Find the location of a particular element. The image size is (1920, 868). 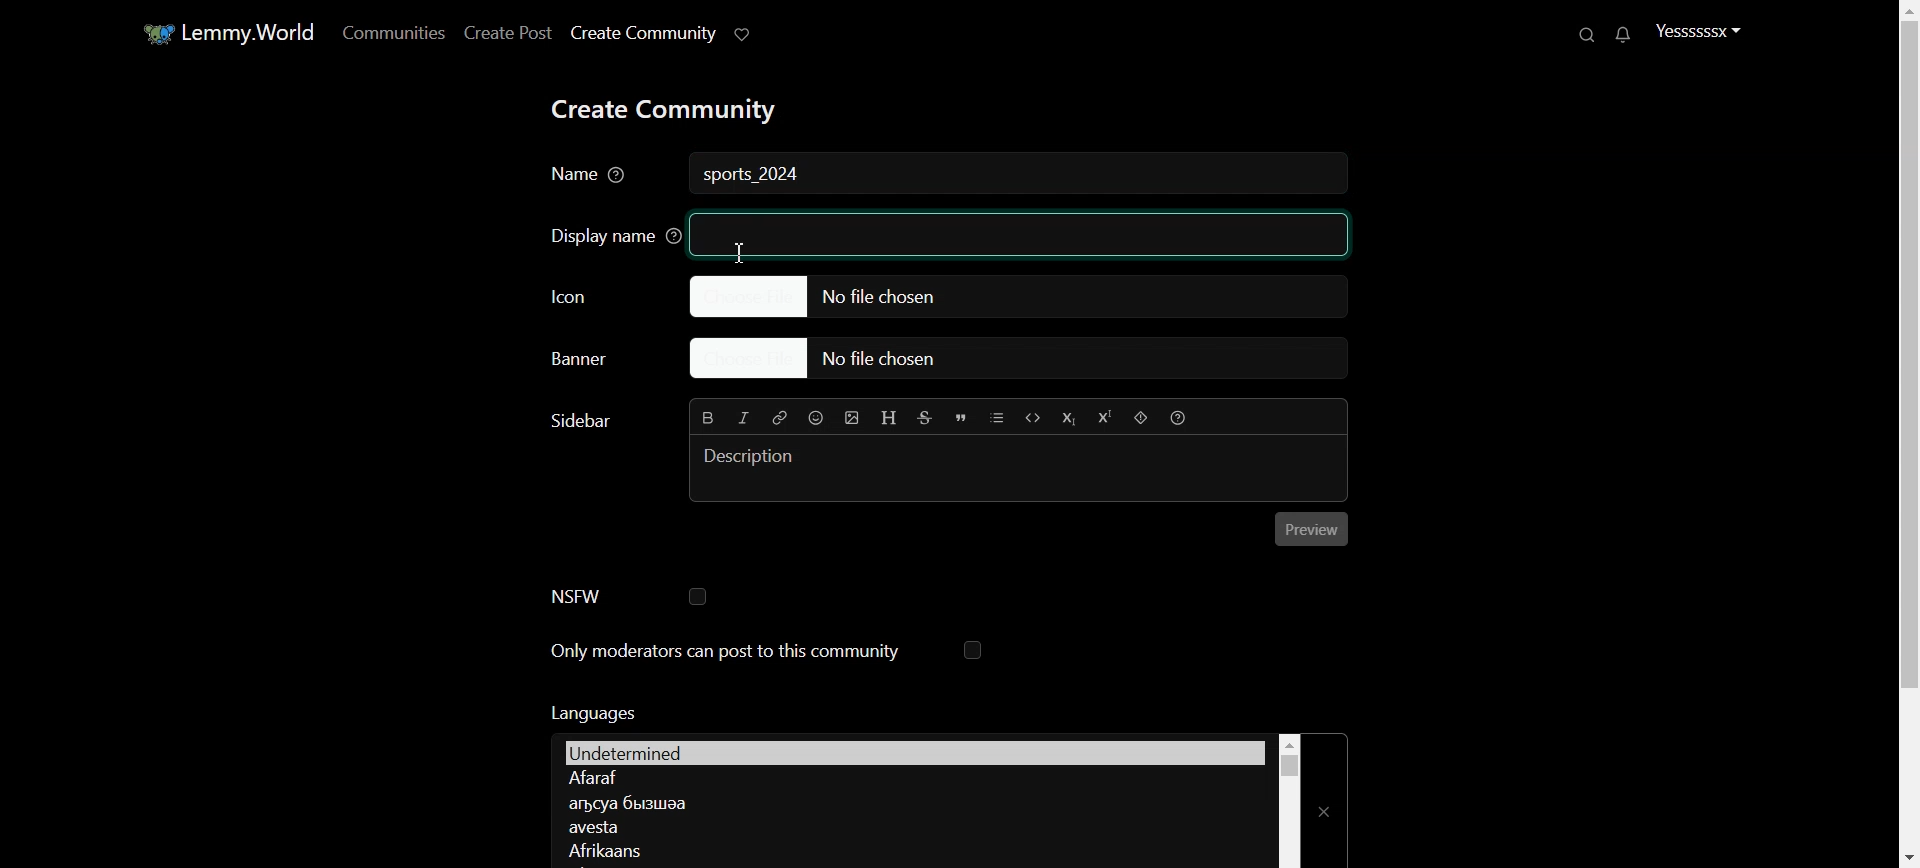

Create Post is located at coordinates (506, 32).